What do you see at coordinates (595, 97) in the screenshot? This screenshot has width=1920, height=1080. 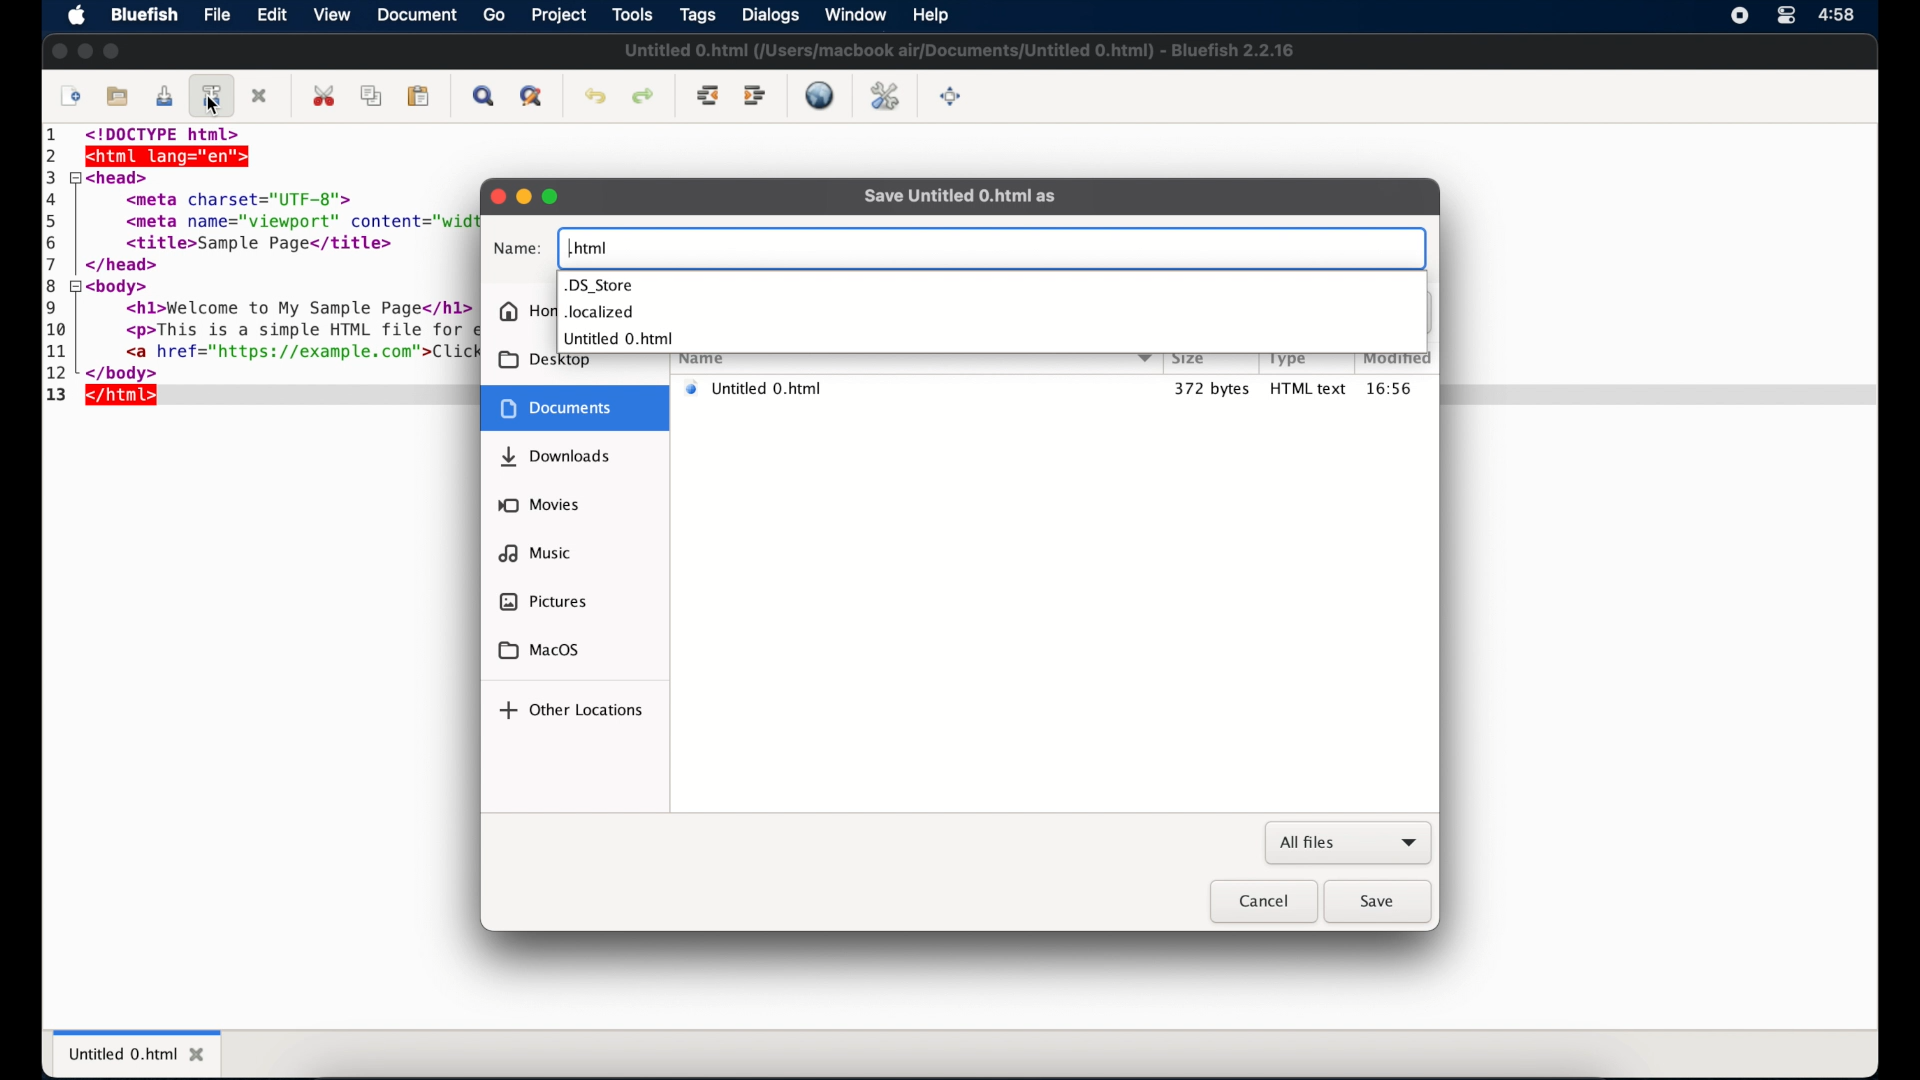 I see `undo` at bounding box center [595, 97].